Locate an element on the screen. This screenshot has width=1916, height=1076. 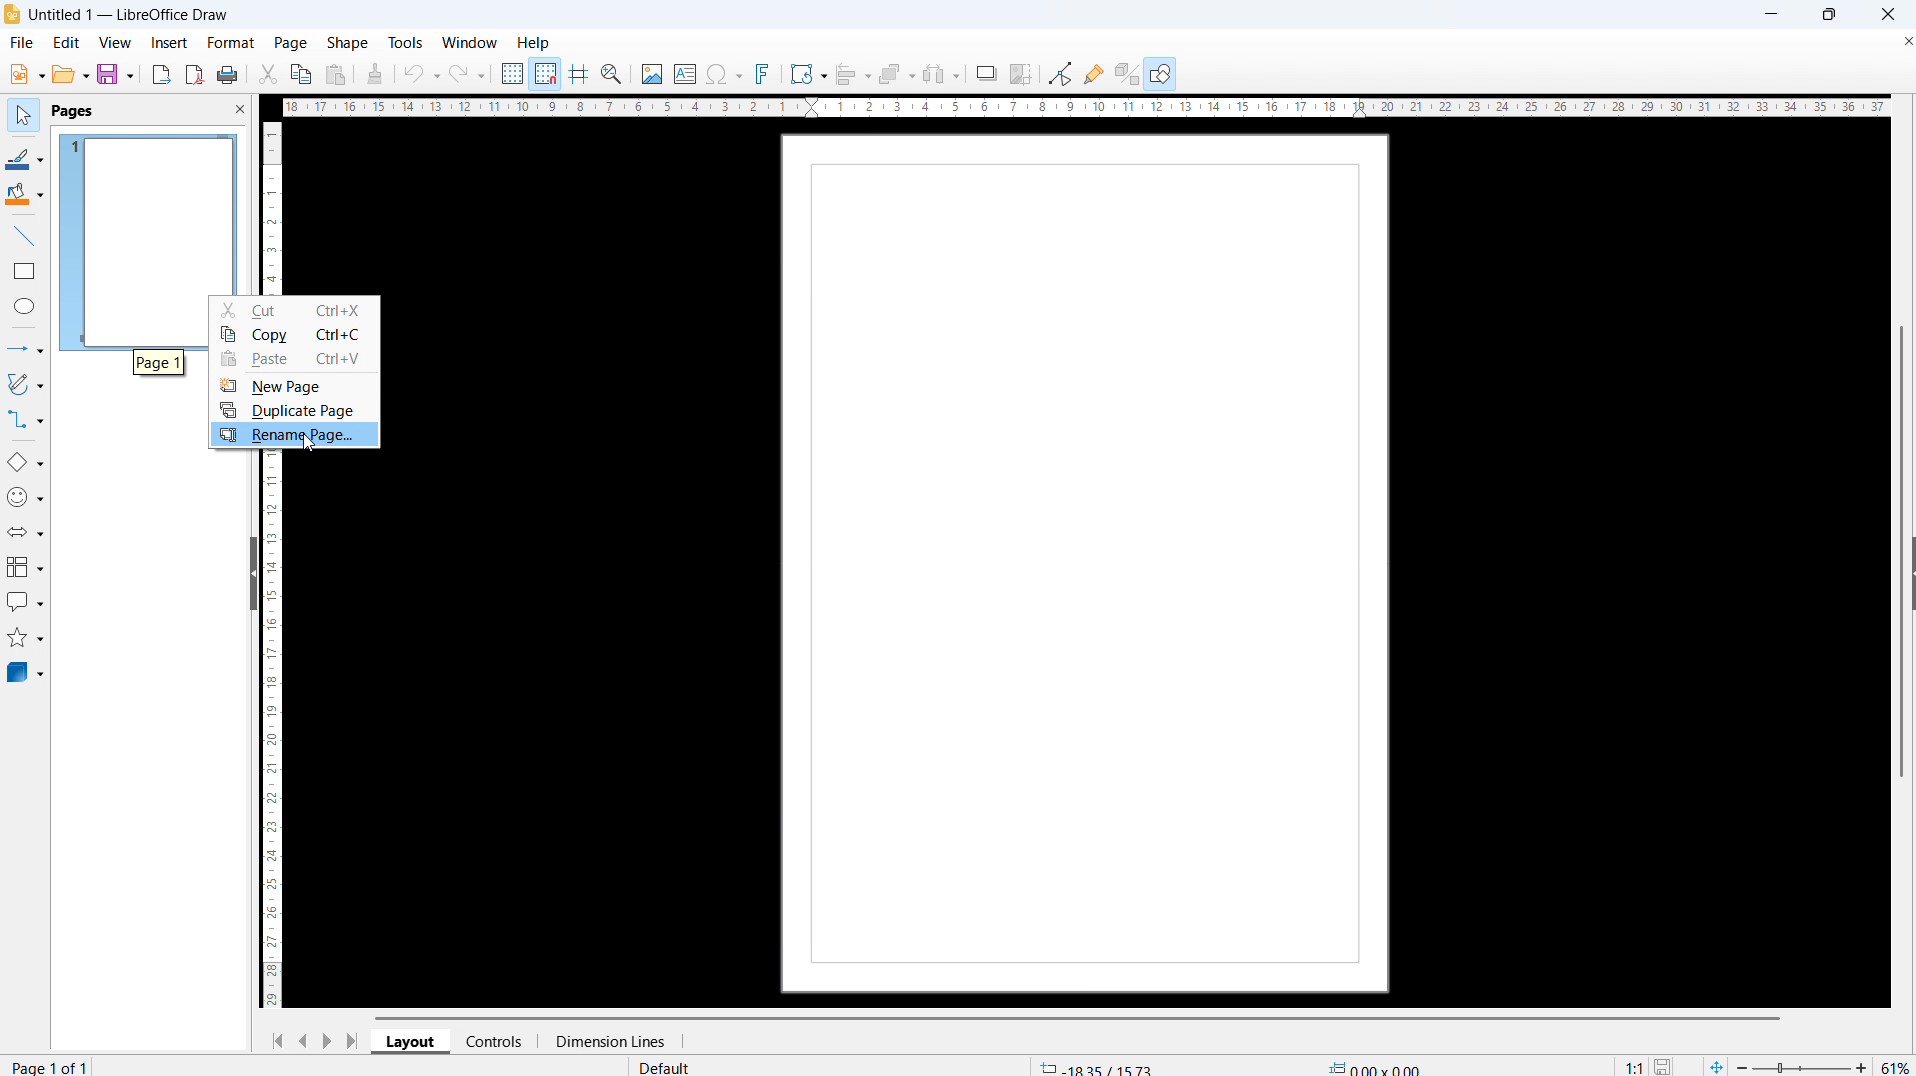
line color is located at coordinates (25, 158).